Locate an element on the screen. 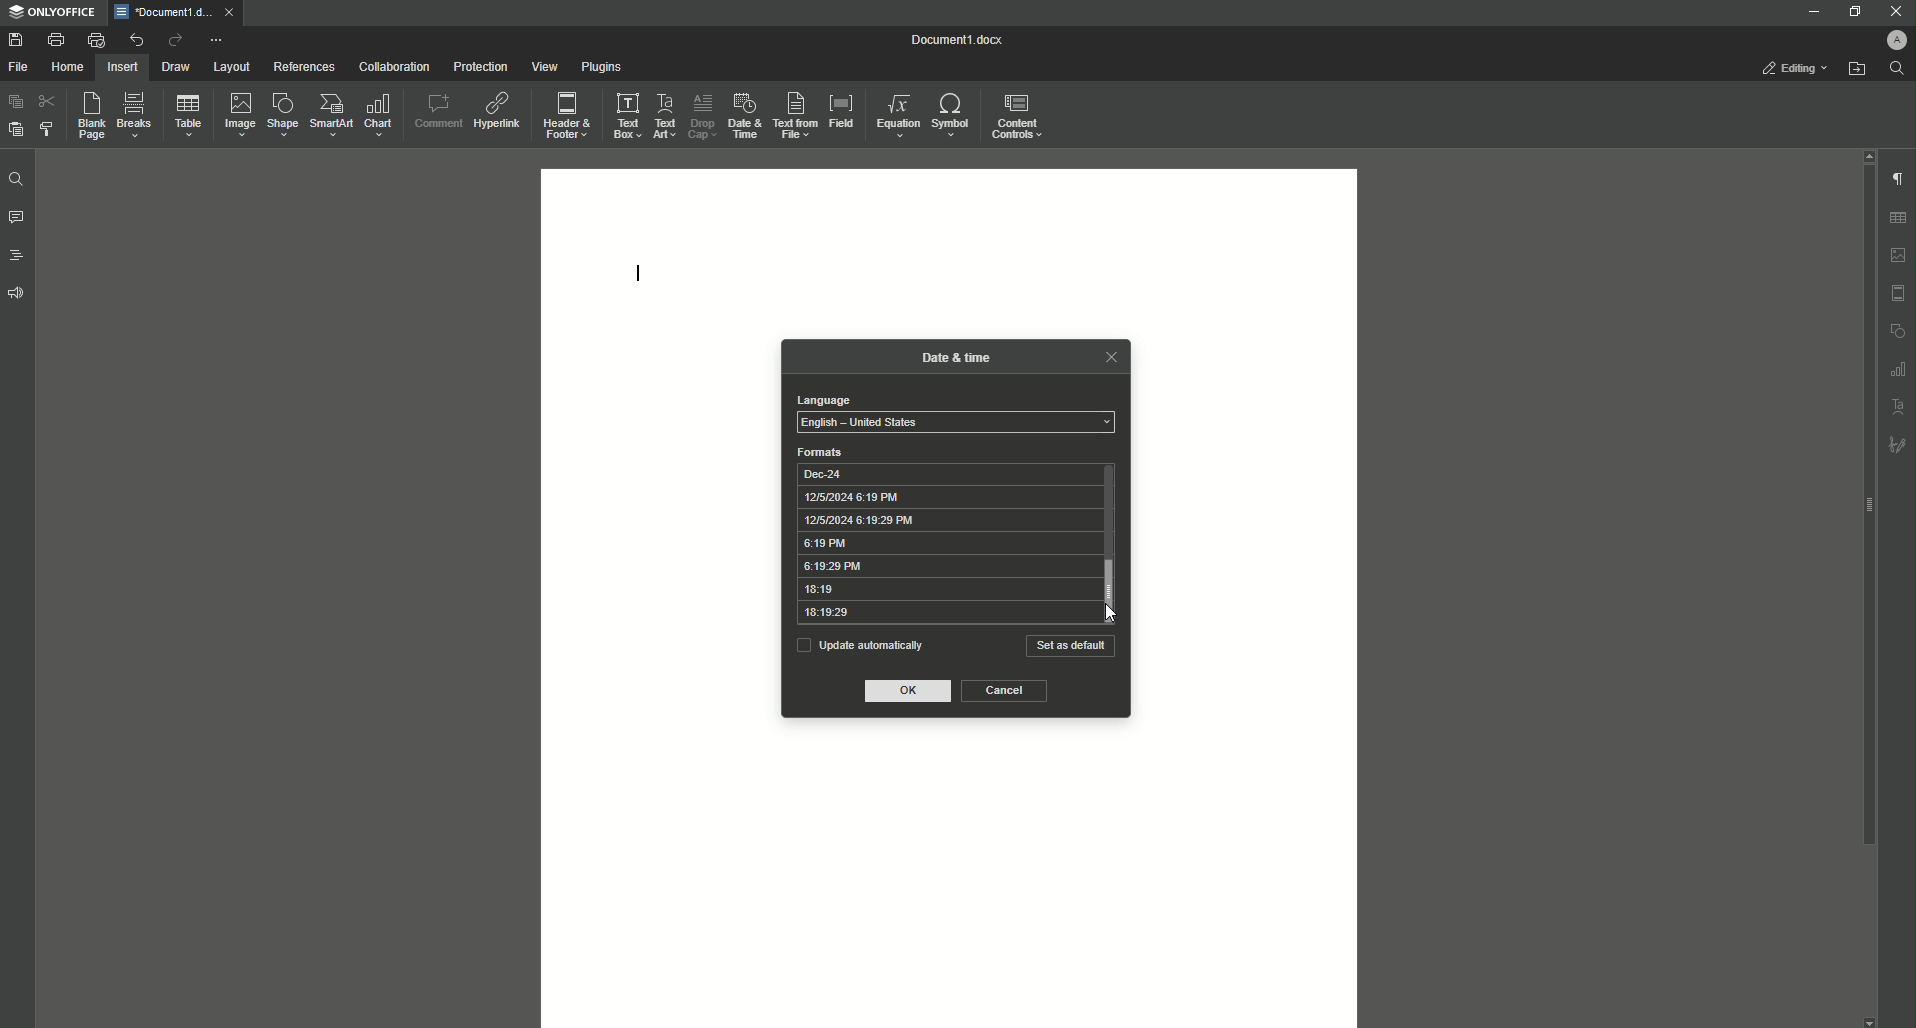 The height and width of the screenshot is (1028, 1916). Drop Cap is located at coordinates (701, 114).